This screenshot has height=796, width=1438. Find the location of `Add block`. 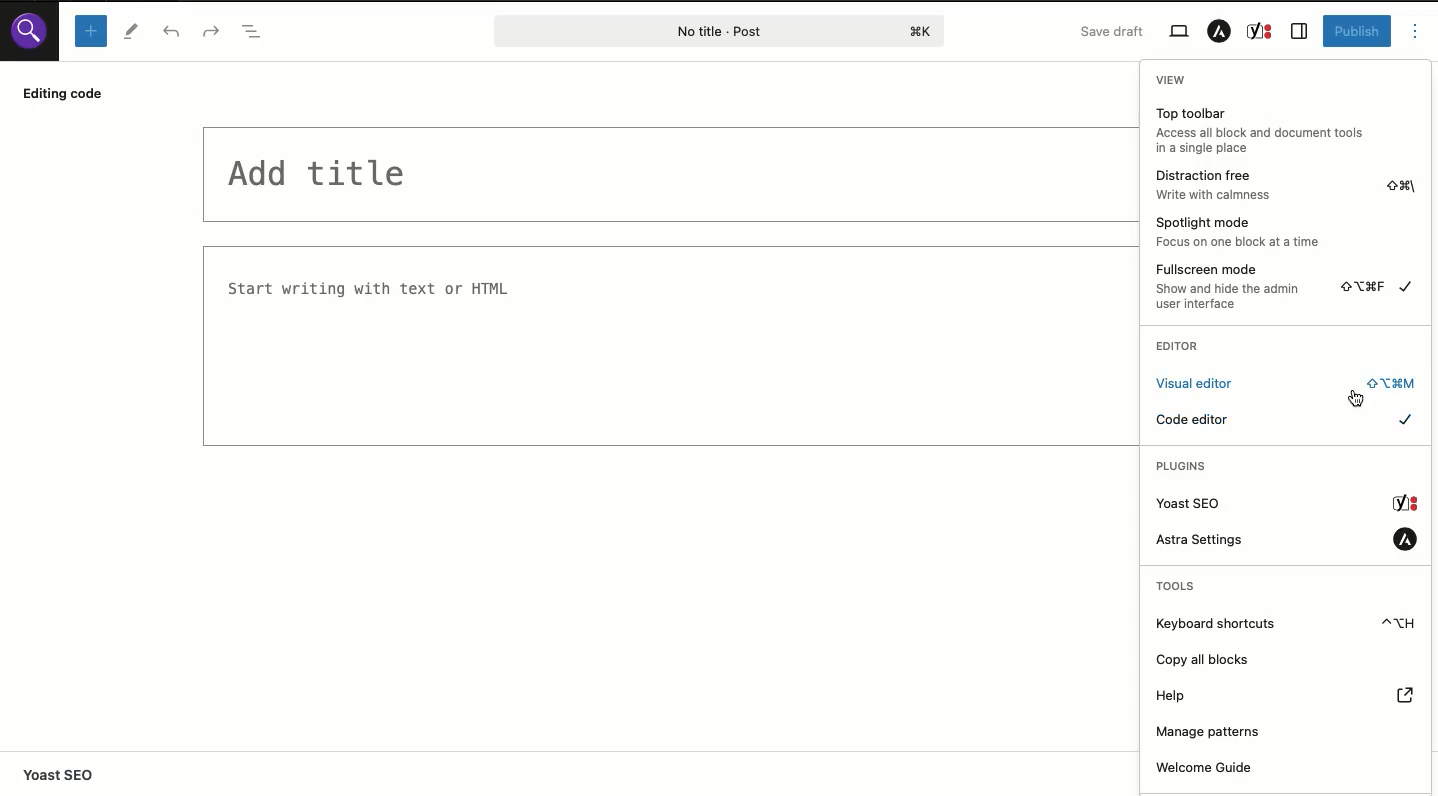

Add block is located at coordinates (93, 30).